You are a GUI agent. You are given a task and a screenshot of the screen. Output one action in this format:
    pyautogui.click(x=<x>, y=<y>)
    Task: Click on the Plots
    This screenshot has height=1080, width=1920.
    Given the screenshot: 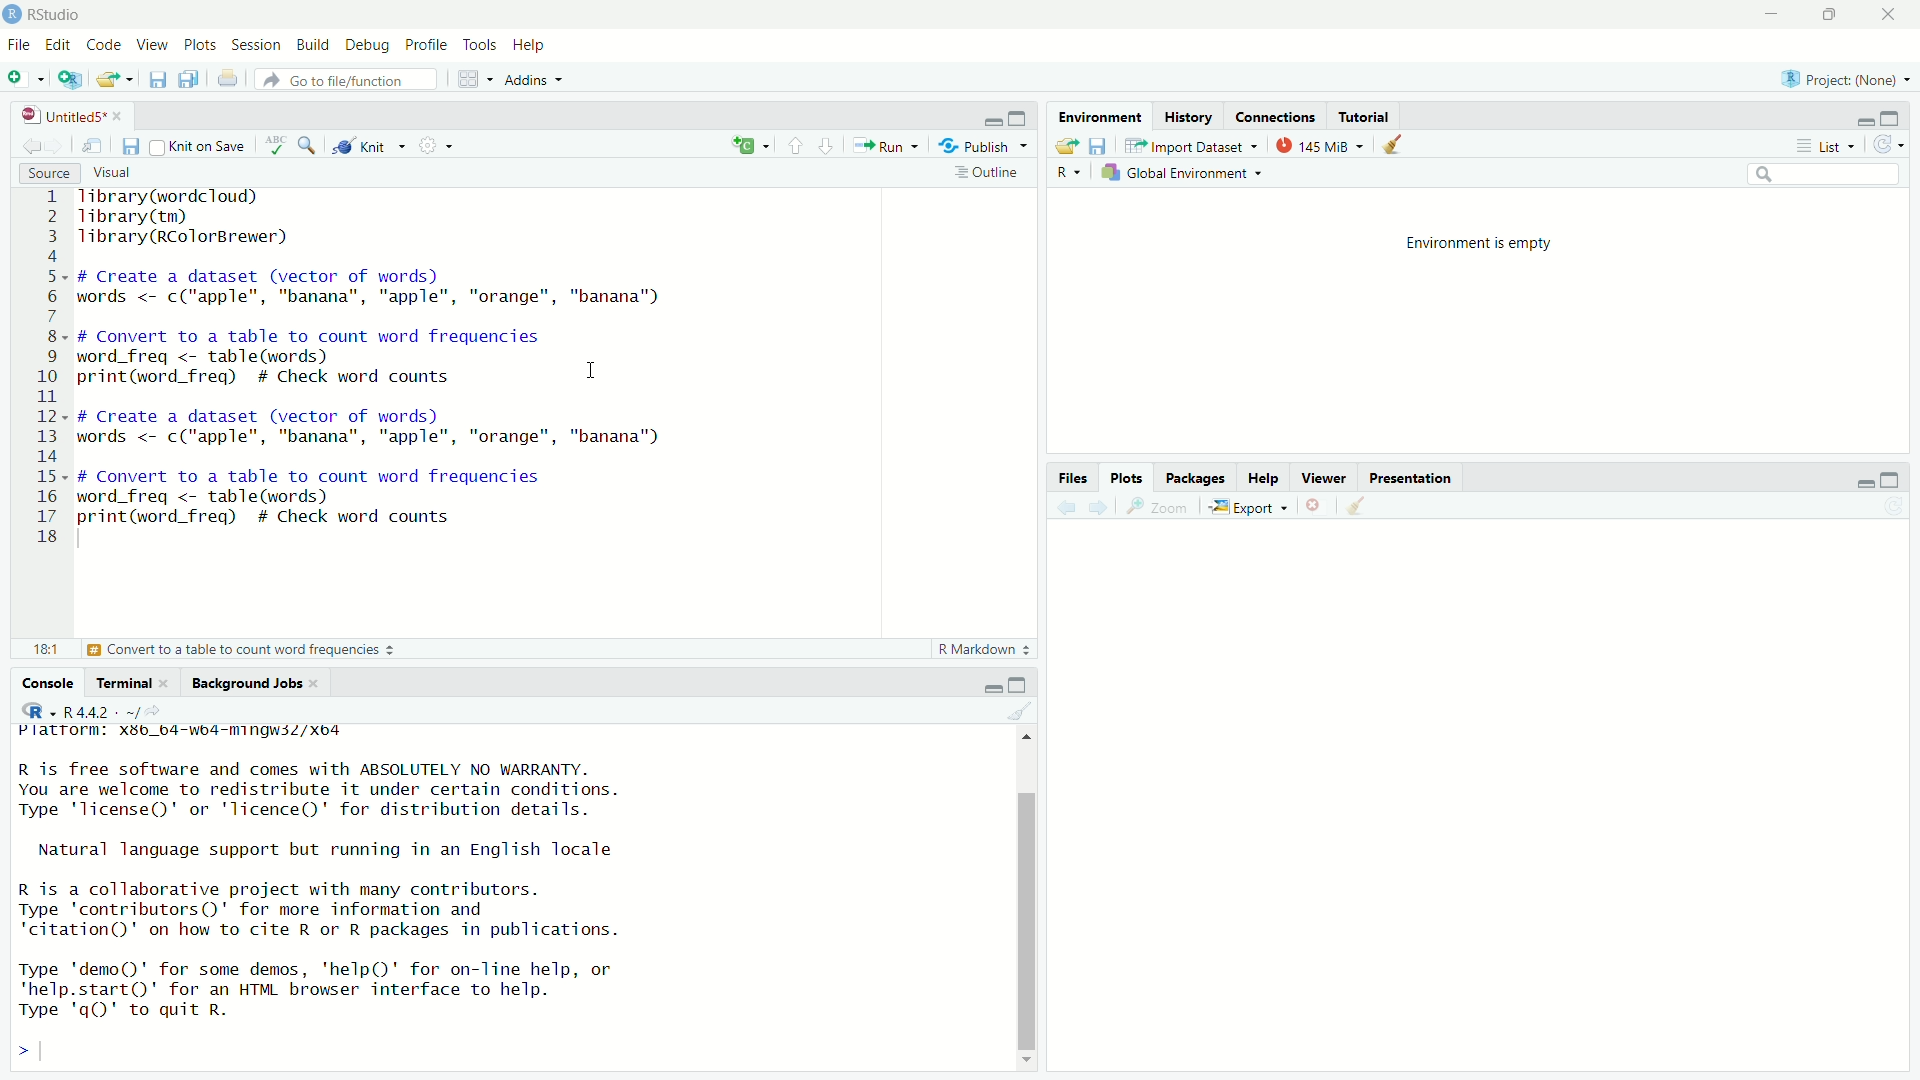 What is the action you would take?
    pyautogui.click(x=200, y=45)
    